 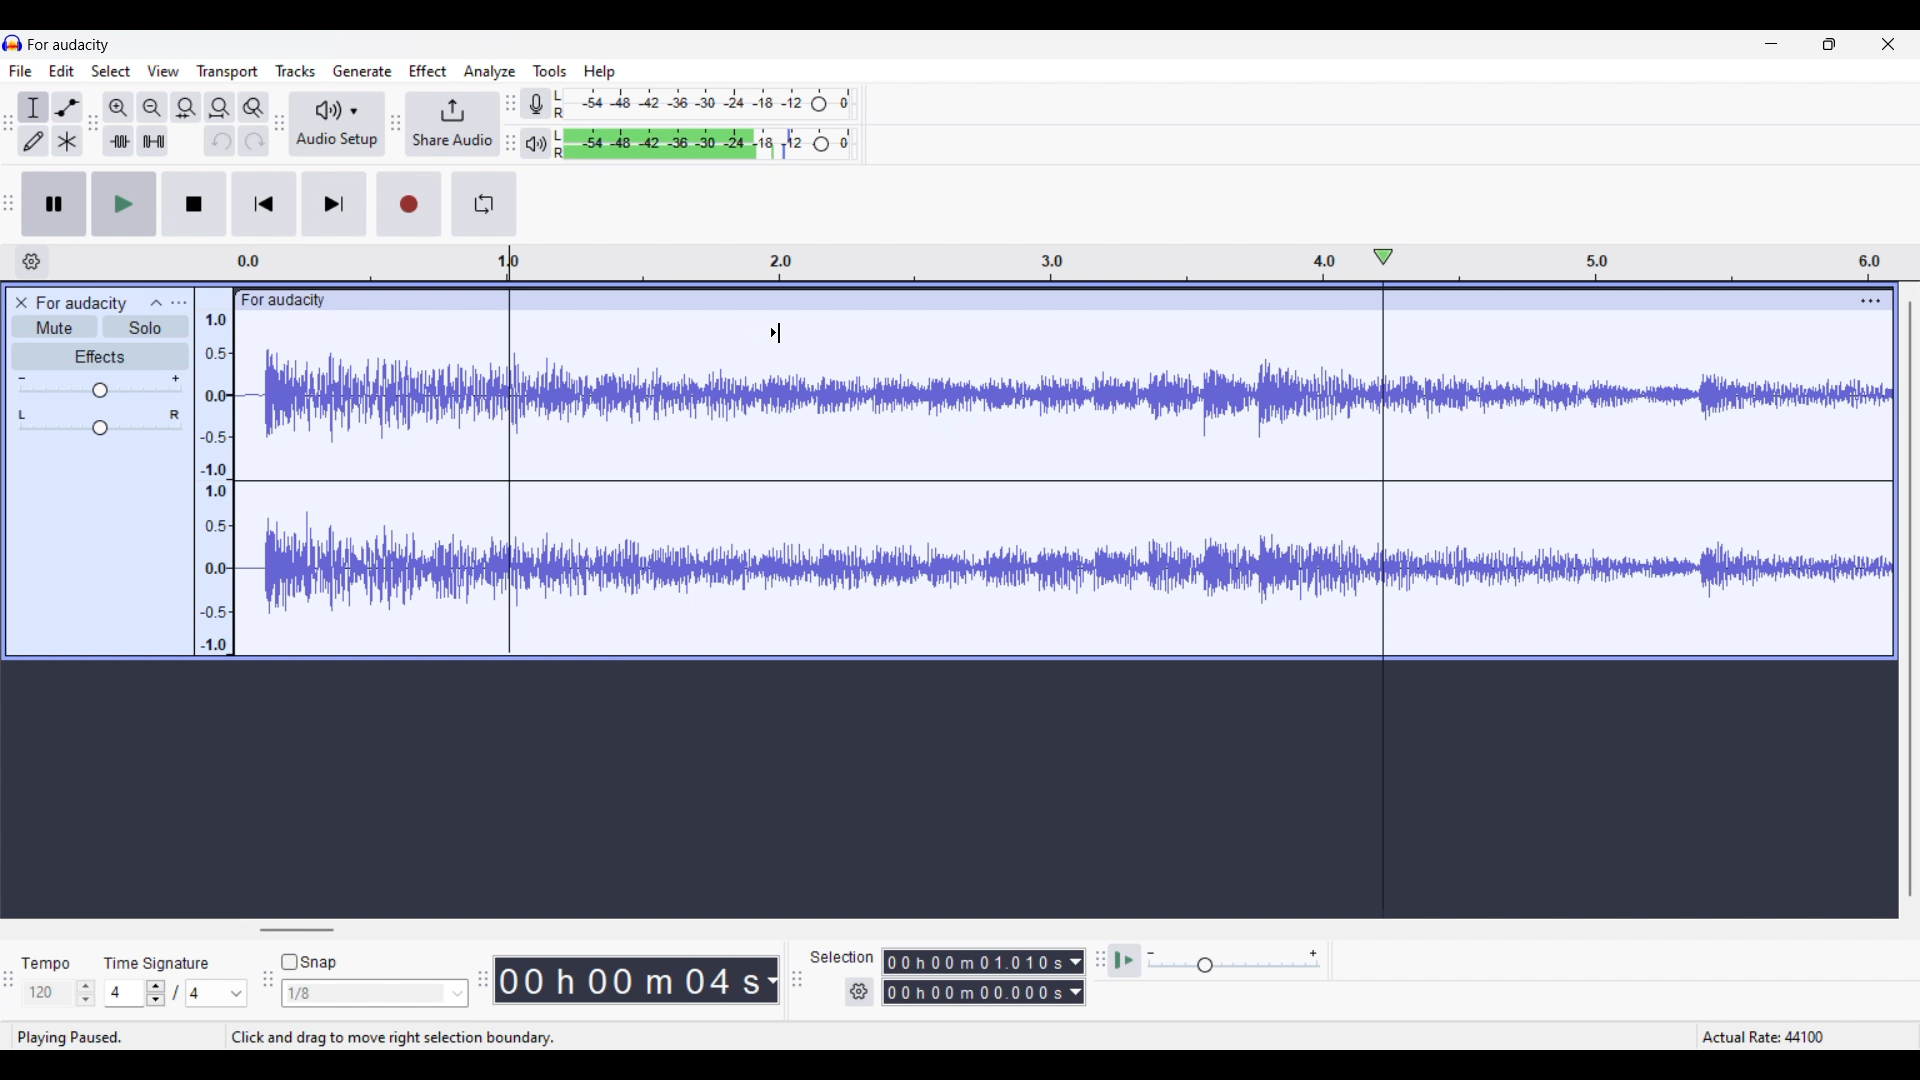 I want to click on Selection tool, so click(x=34, y=108).